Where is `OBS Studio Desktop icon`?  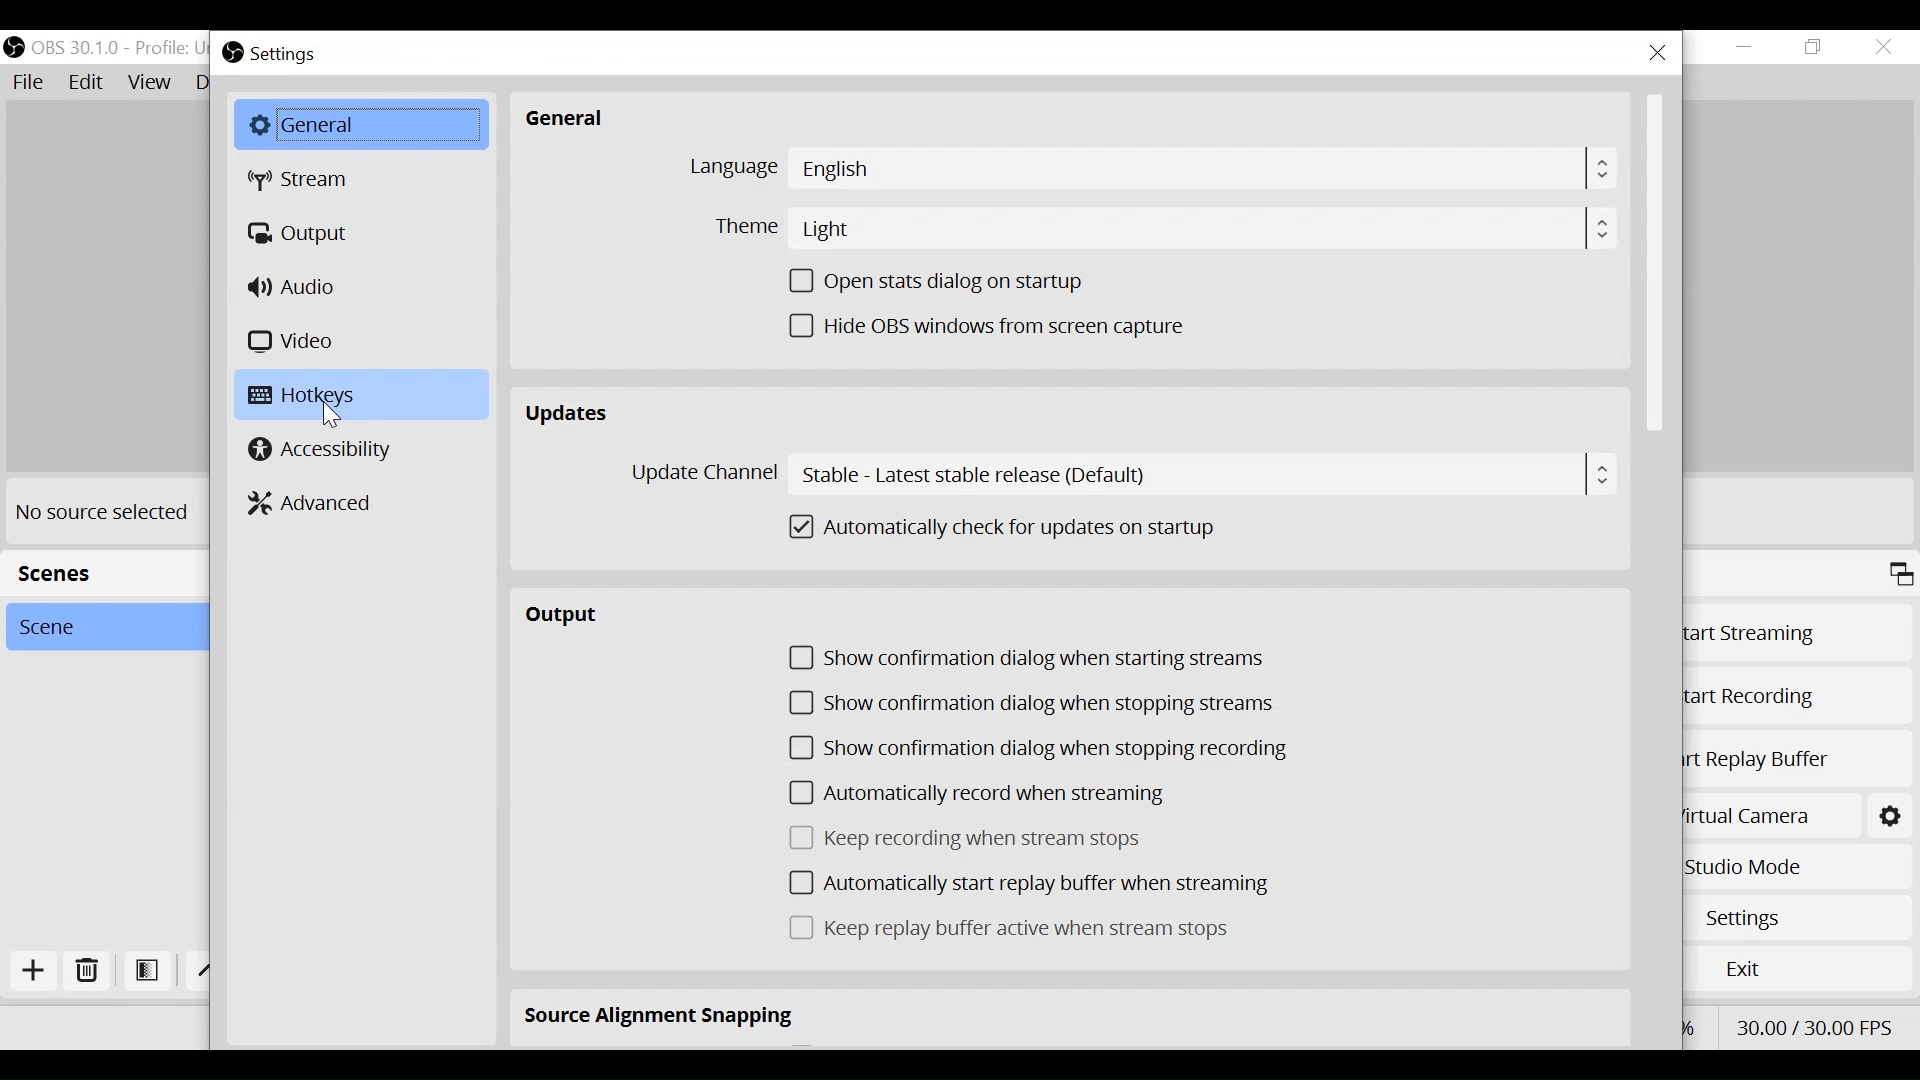 OBS Studio Desktop icon is located at coordinates (234, 52).